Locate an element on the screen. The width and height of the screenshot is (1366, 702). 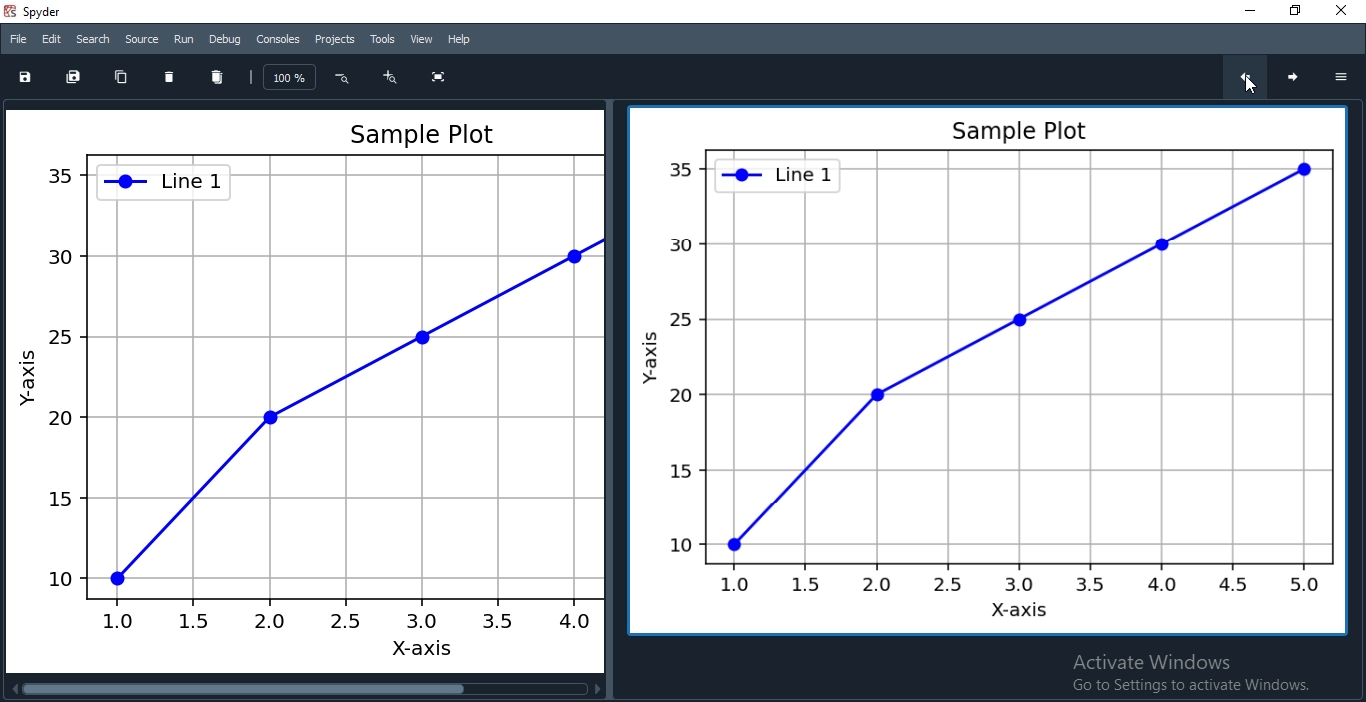
Tools is located at coordinates (382, 39).